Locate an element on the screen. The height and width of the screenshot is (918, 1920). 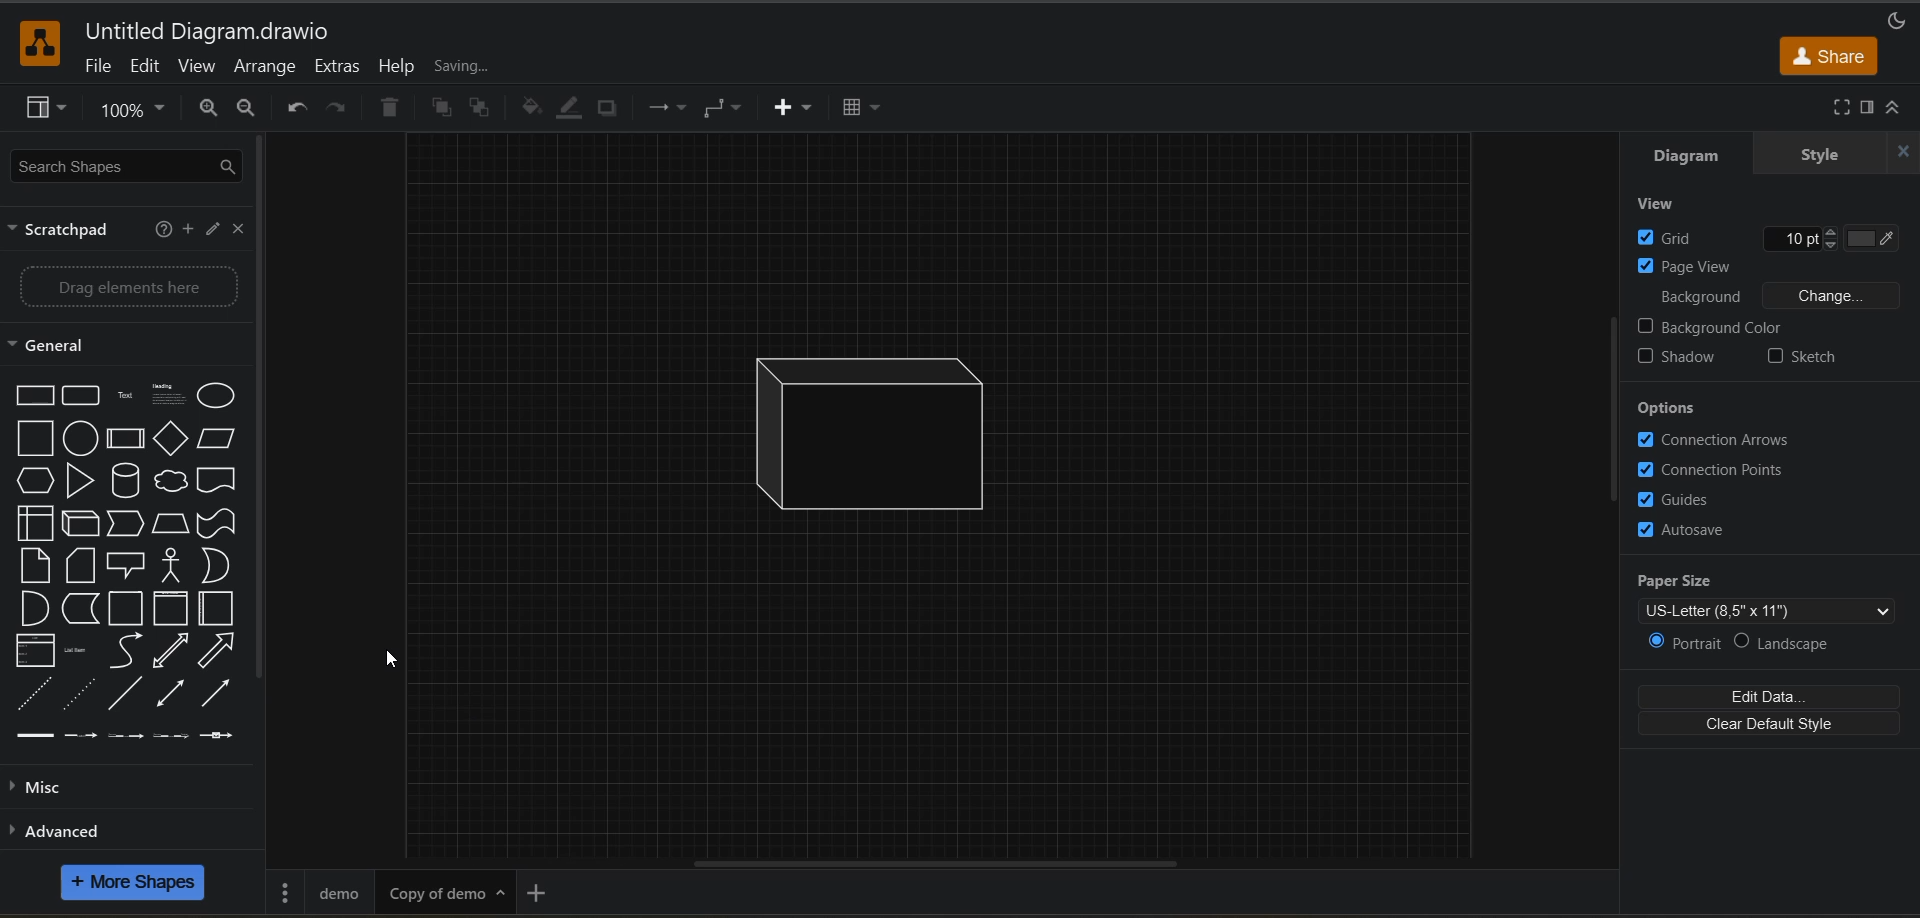
connections is located at coordinates (669, 105).